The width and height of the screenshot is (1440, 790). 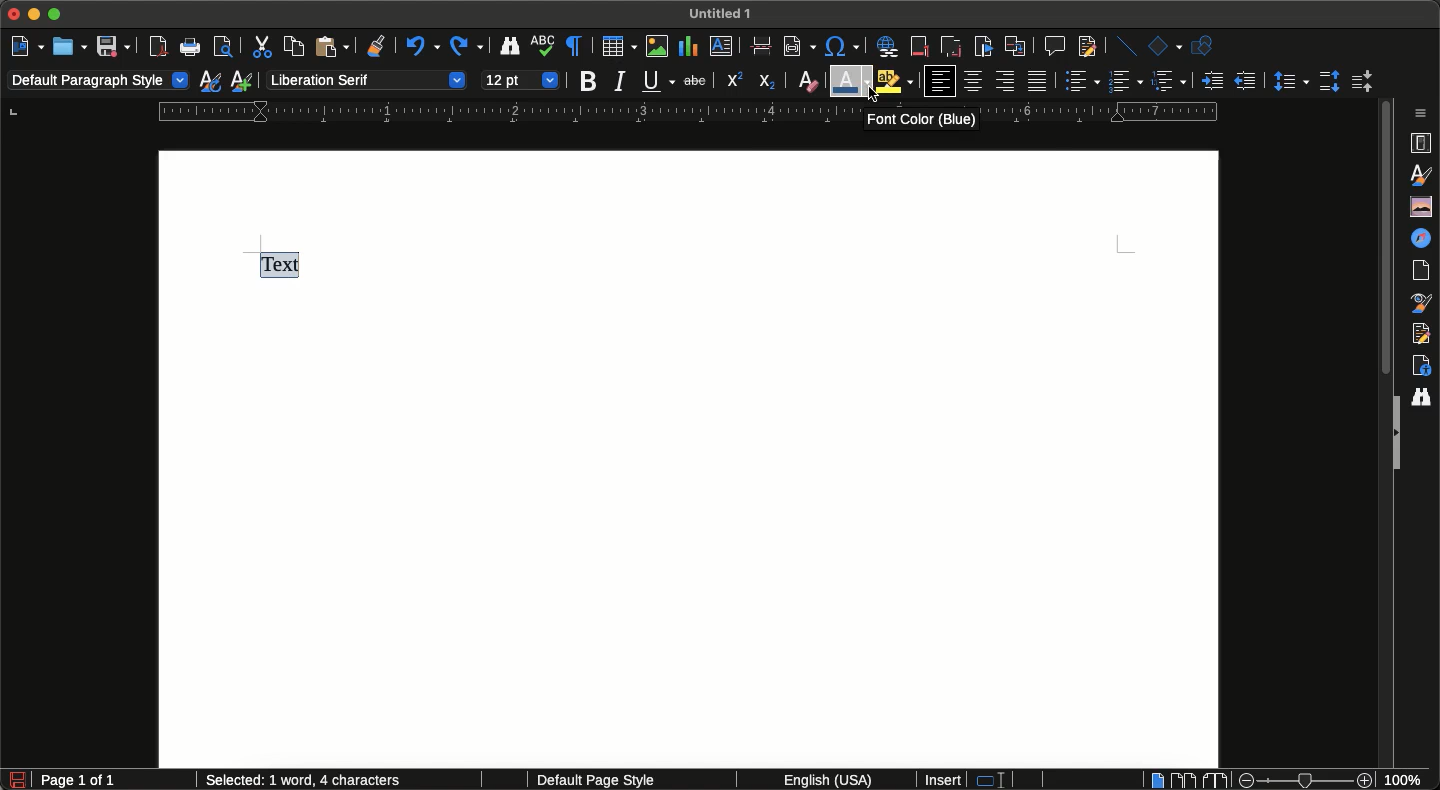 What do you see at coordinates (1005, 82) in the screenshot?
I see `Align right ` at bounding box center [1005, 82].